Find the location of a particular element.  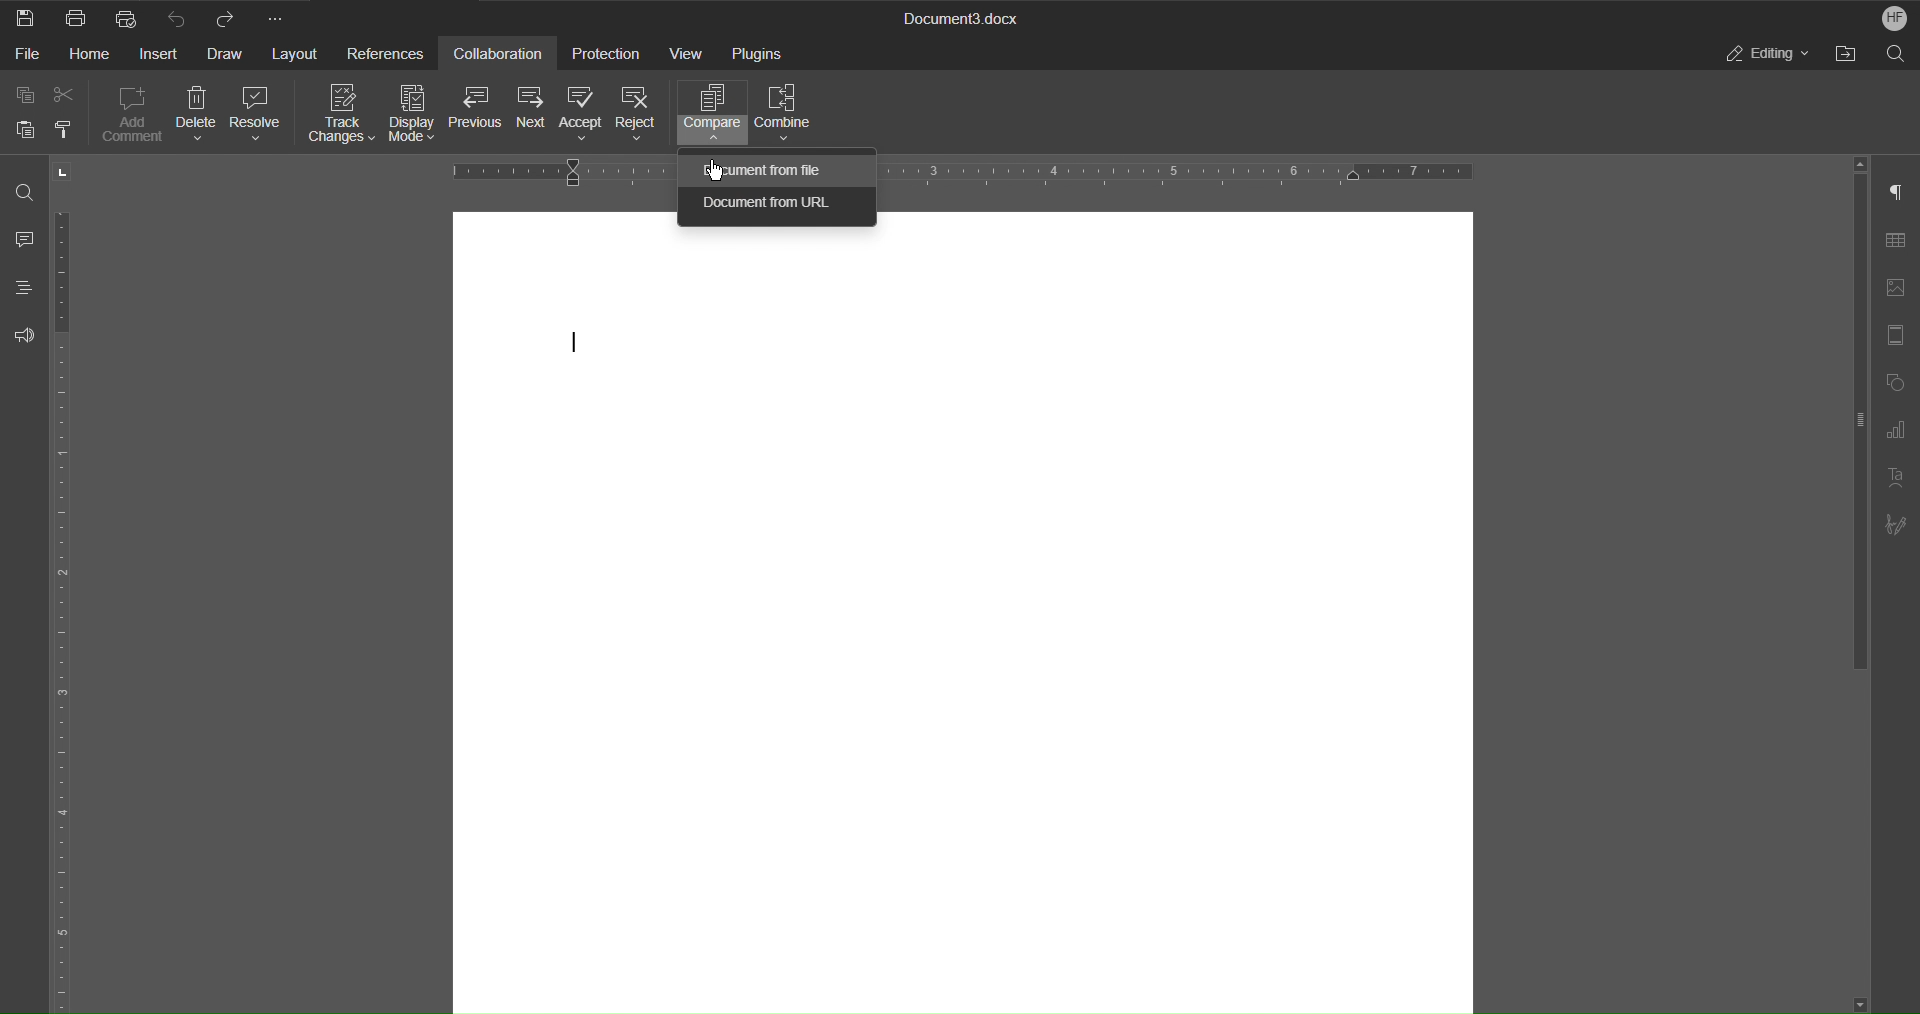

Insert is located at coordinates (162, 58).